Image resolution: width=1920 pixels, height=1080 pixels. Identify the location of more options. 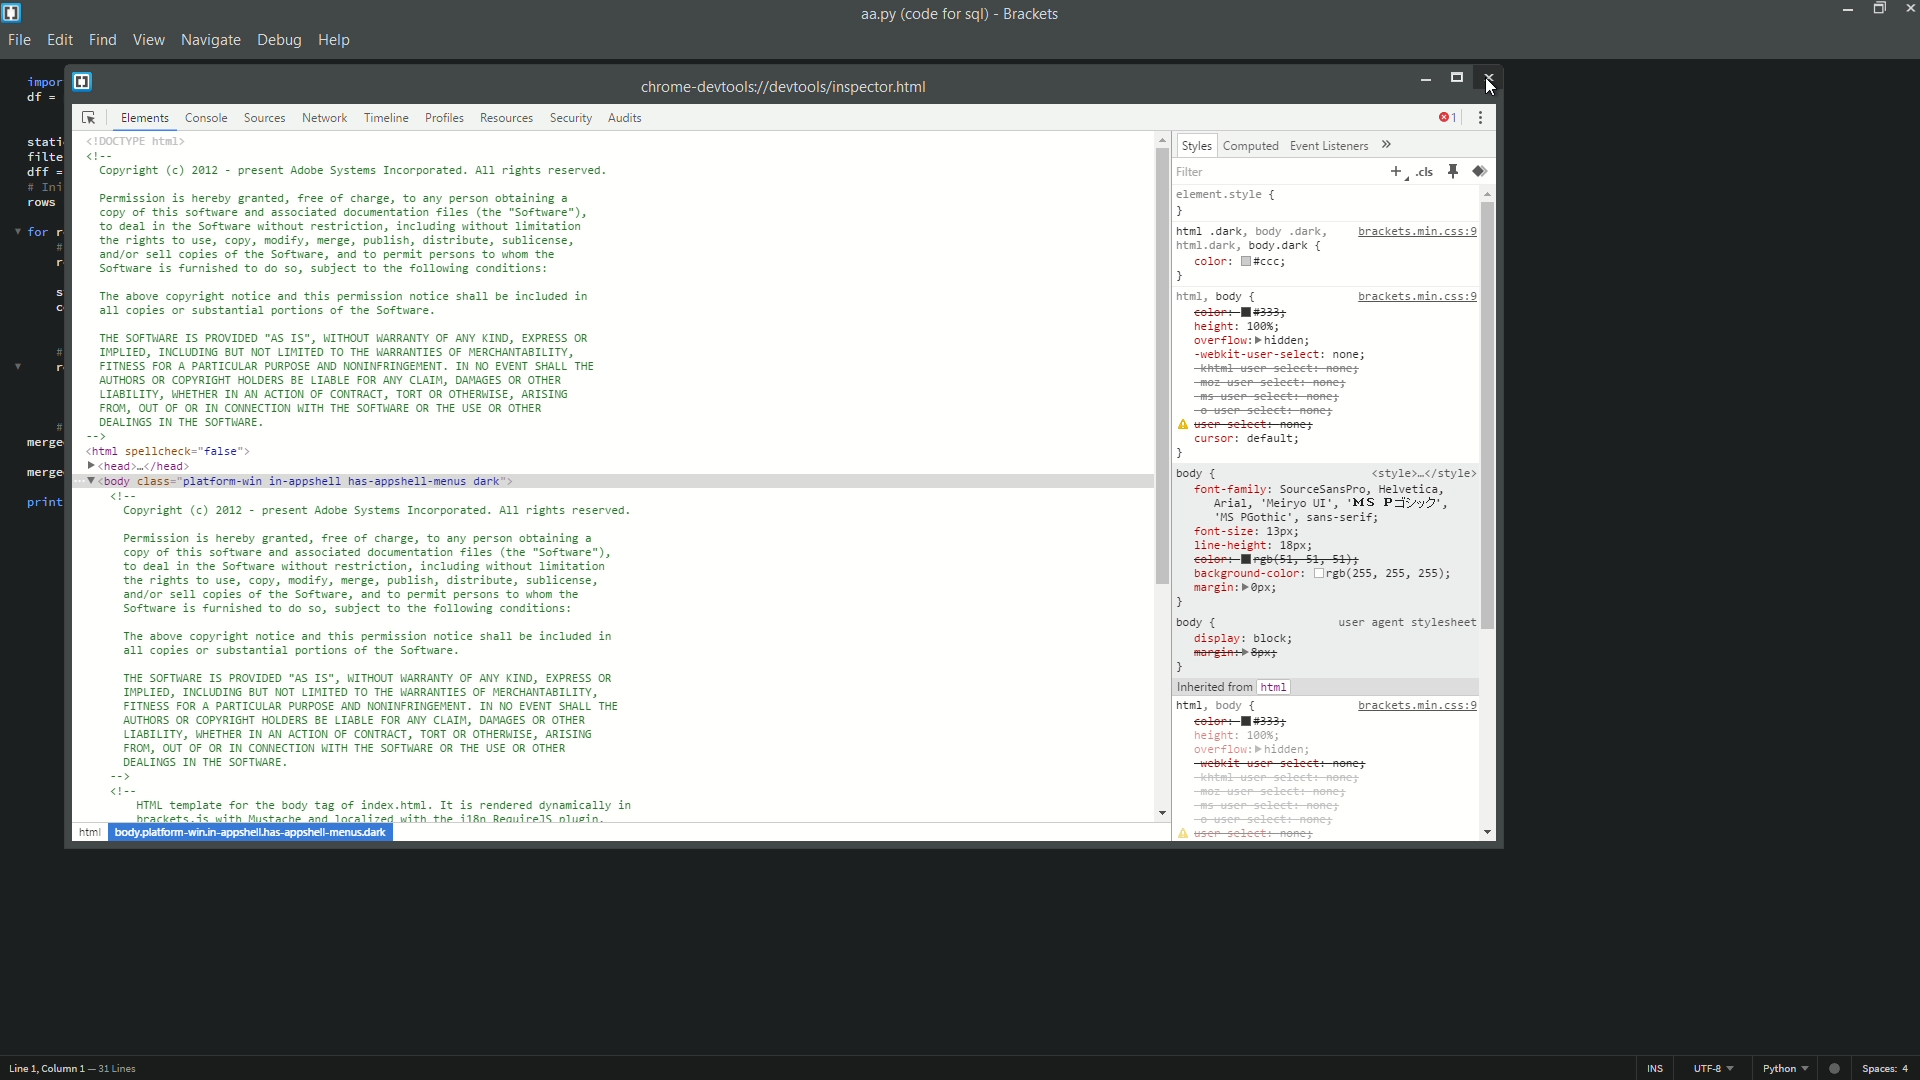
(1481, 116).